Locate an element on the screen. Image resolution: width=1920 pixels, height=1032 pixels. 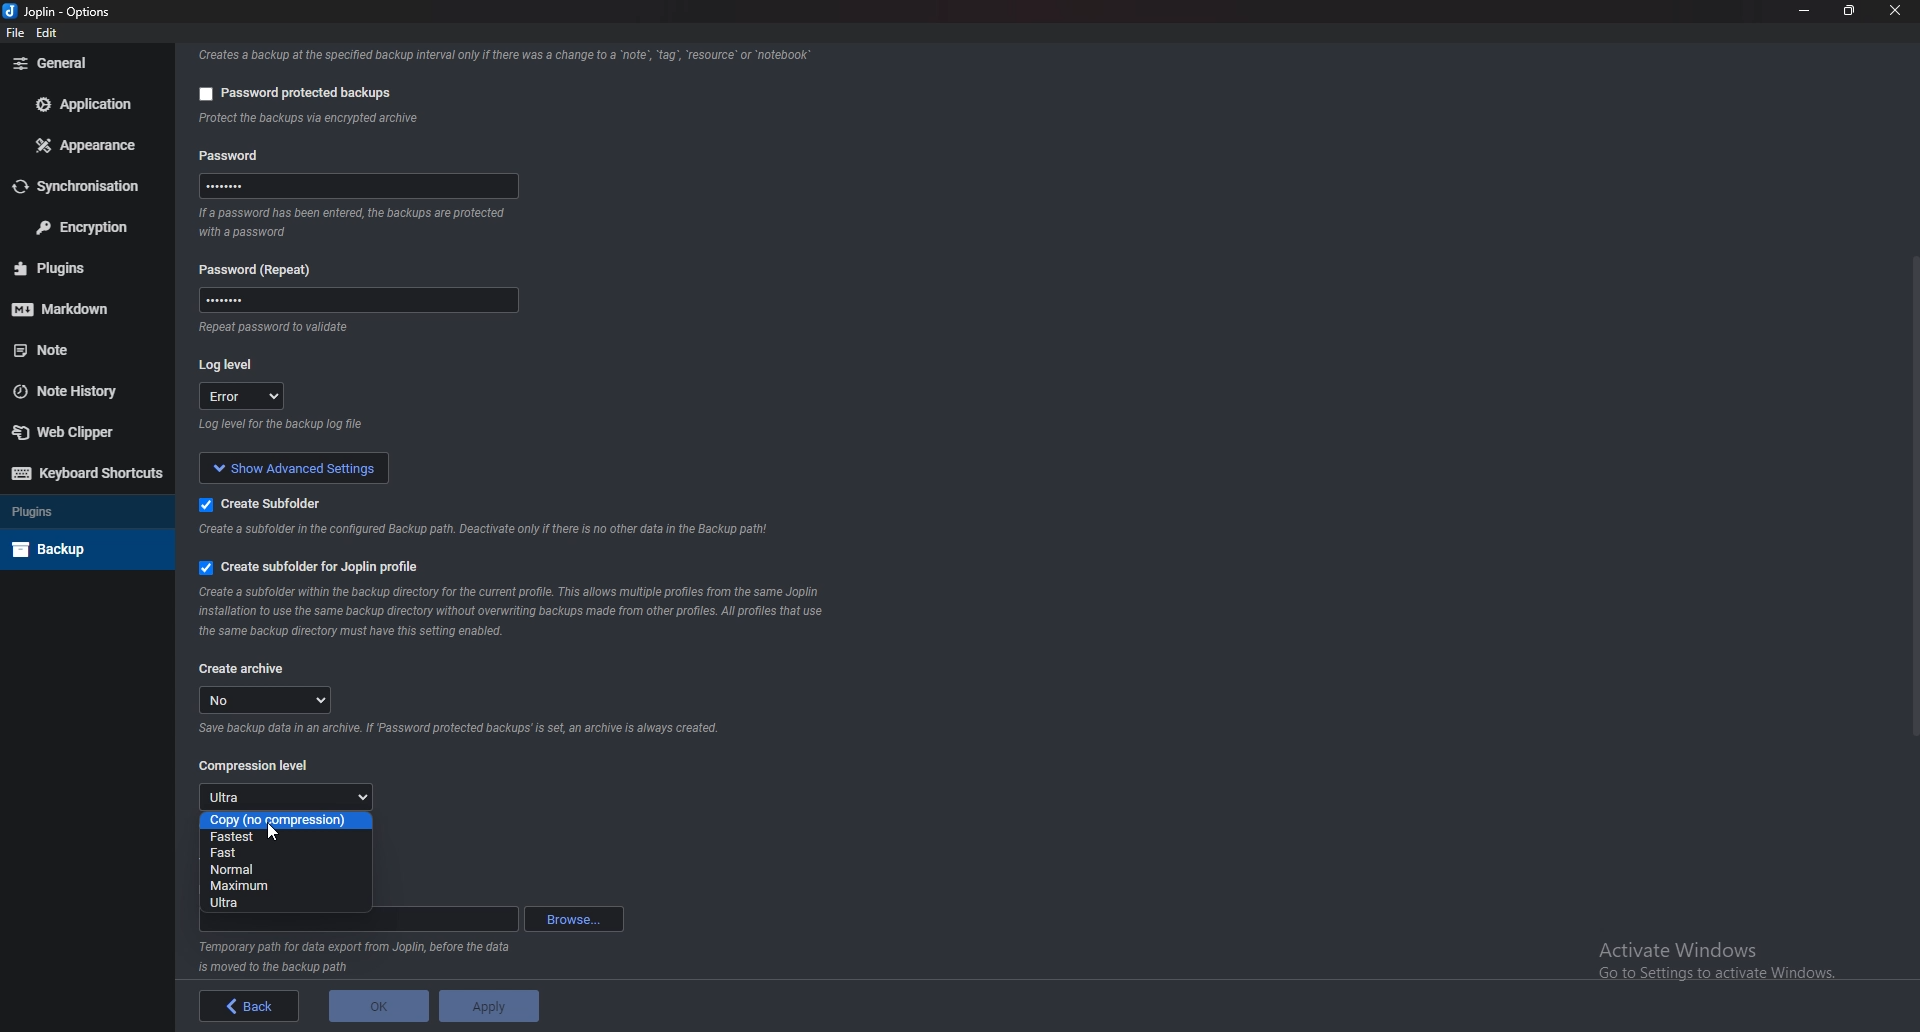
Application is located at coordinates (86, 105).